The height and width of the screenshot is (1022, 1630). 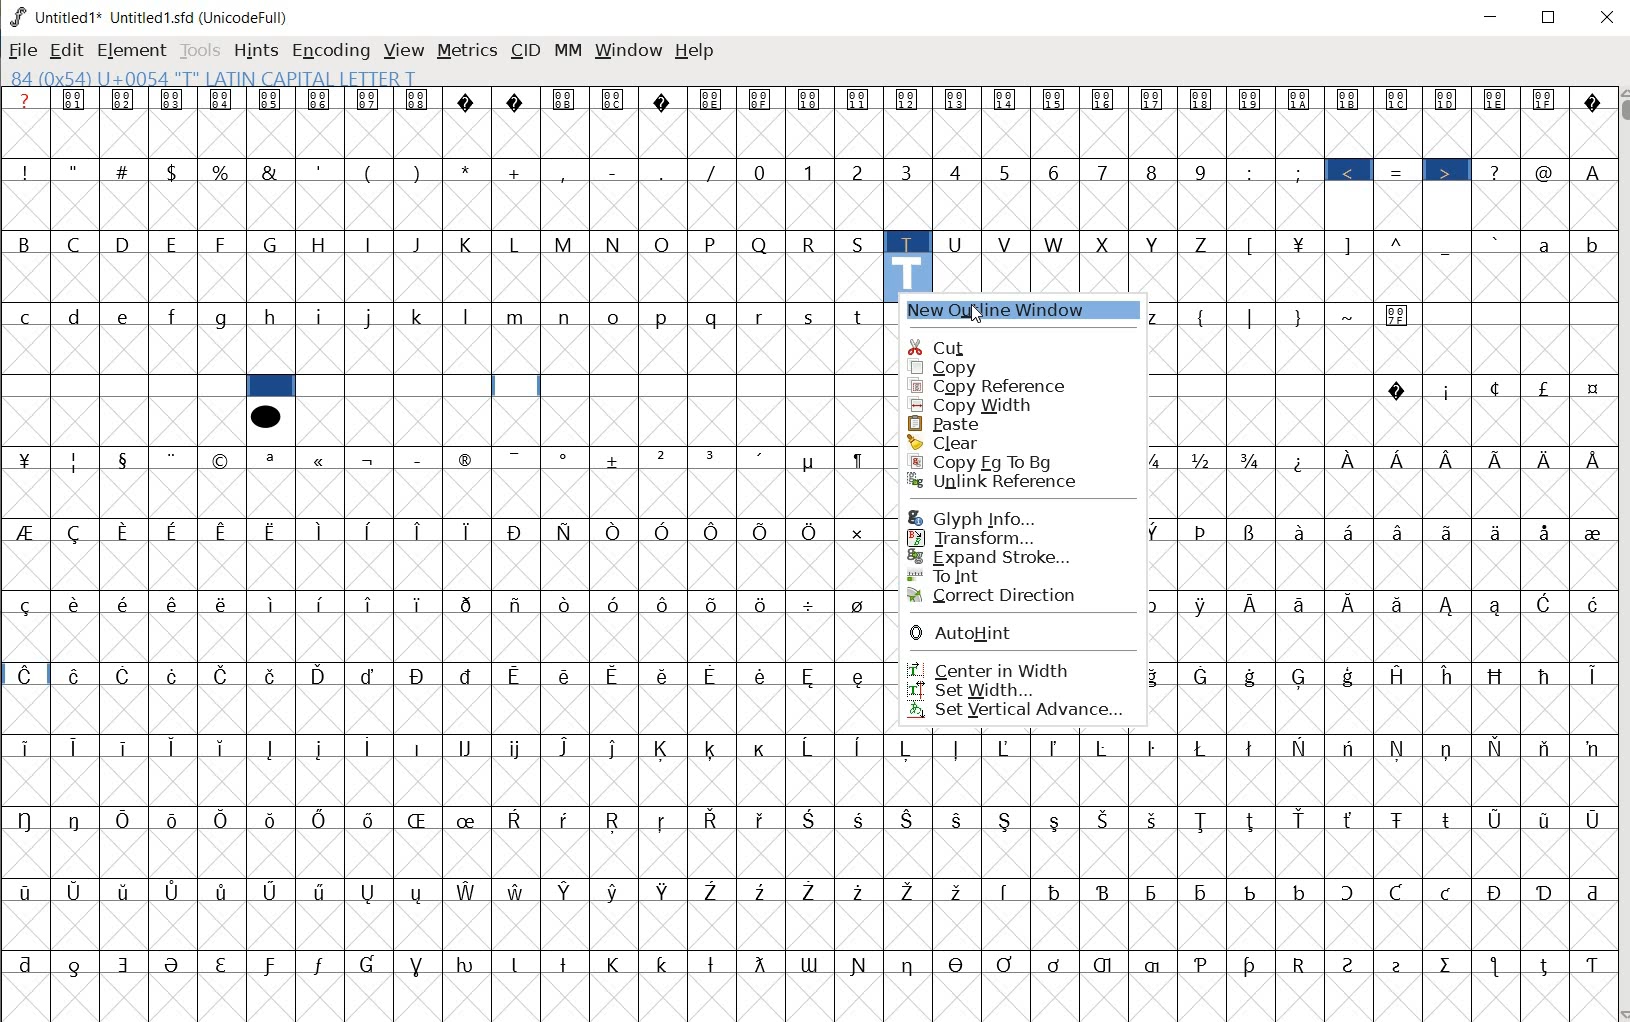 I want to click on Symbol, so click(x=224, y=531).